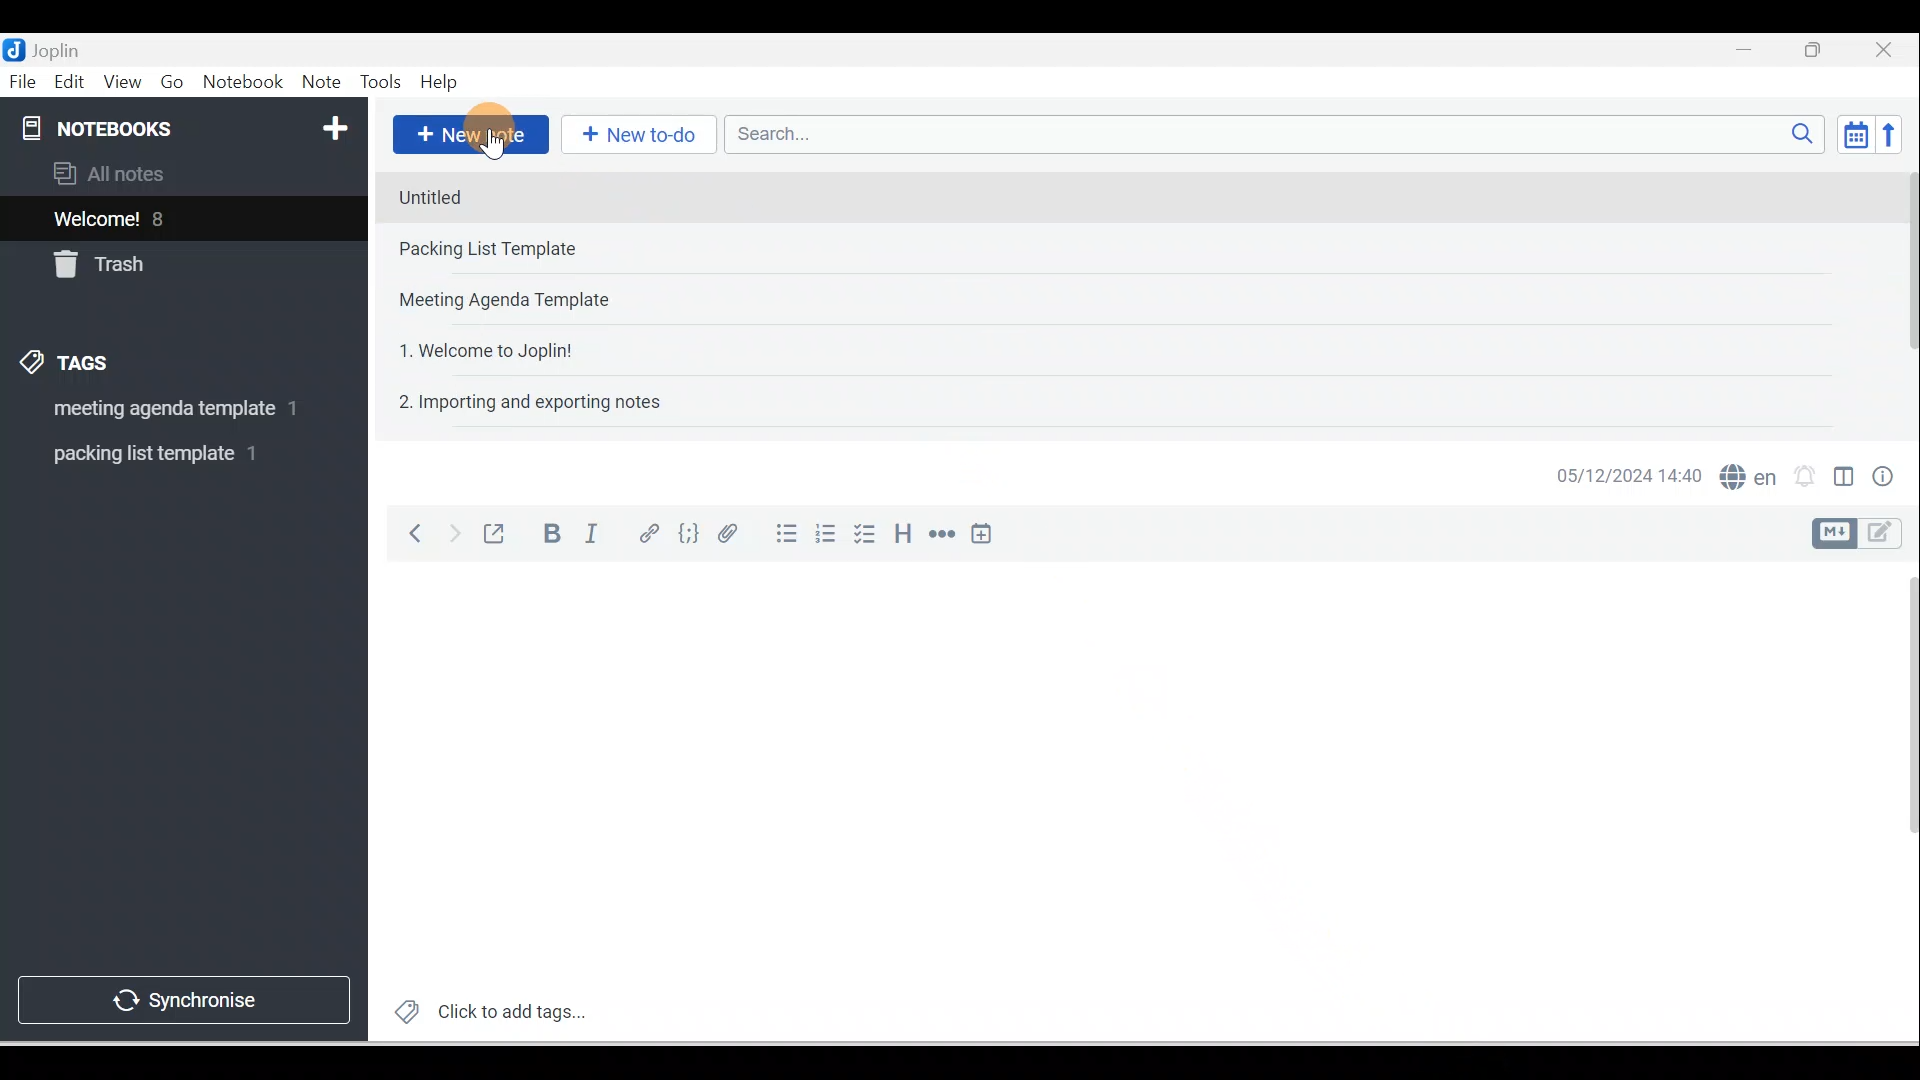 Image resolution: width=1920 pixels, height=1080 pixels. I want to click on Go, so click(175, 83).